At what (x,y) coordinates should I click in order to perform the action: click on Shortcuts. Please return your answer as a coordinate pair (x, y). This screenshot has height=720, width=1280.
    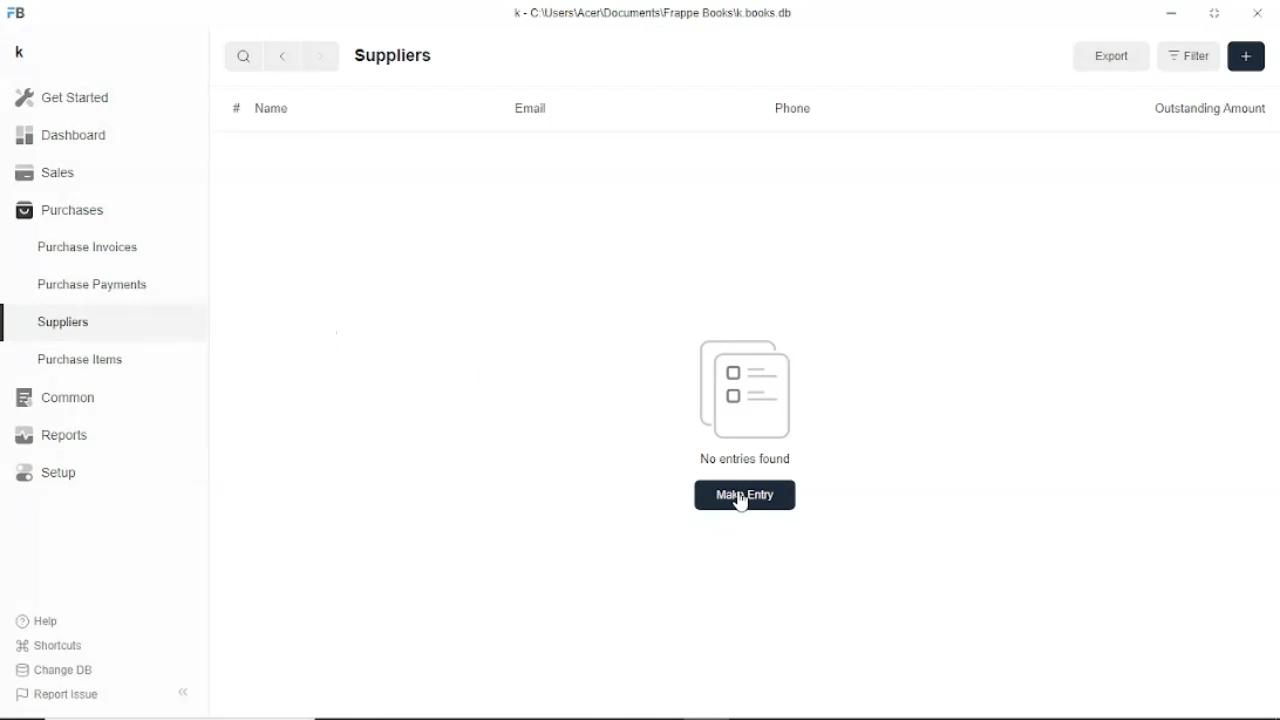
    Looking at the image, I should click on (48, 646).